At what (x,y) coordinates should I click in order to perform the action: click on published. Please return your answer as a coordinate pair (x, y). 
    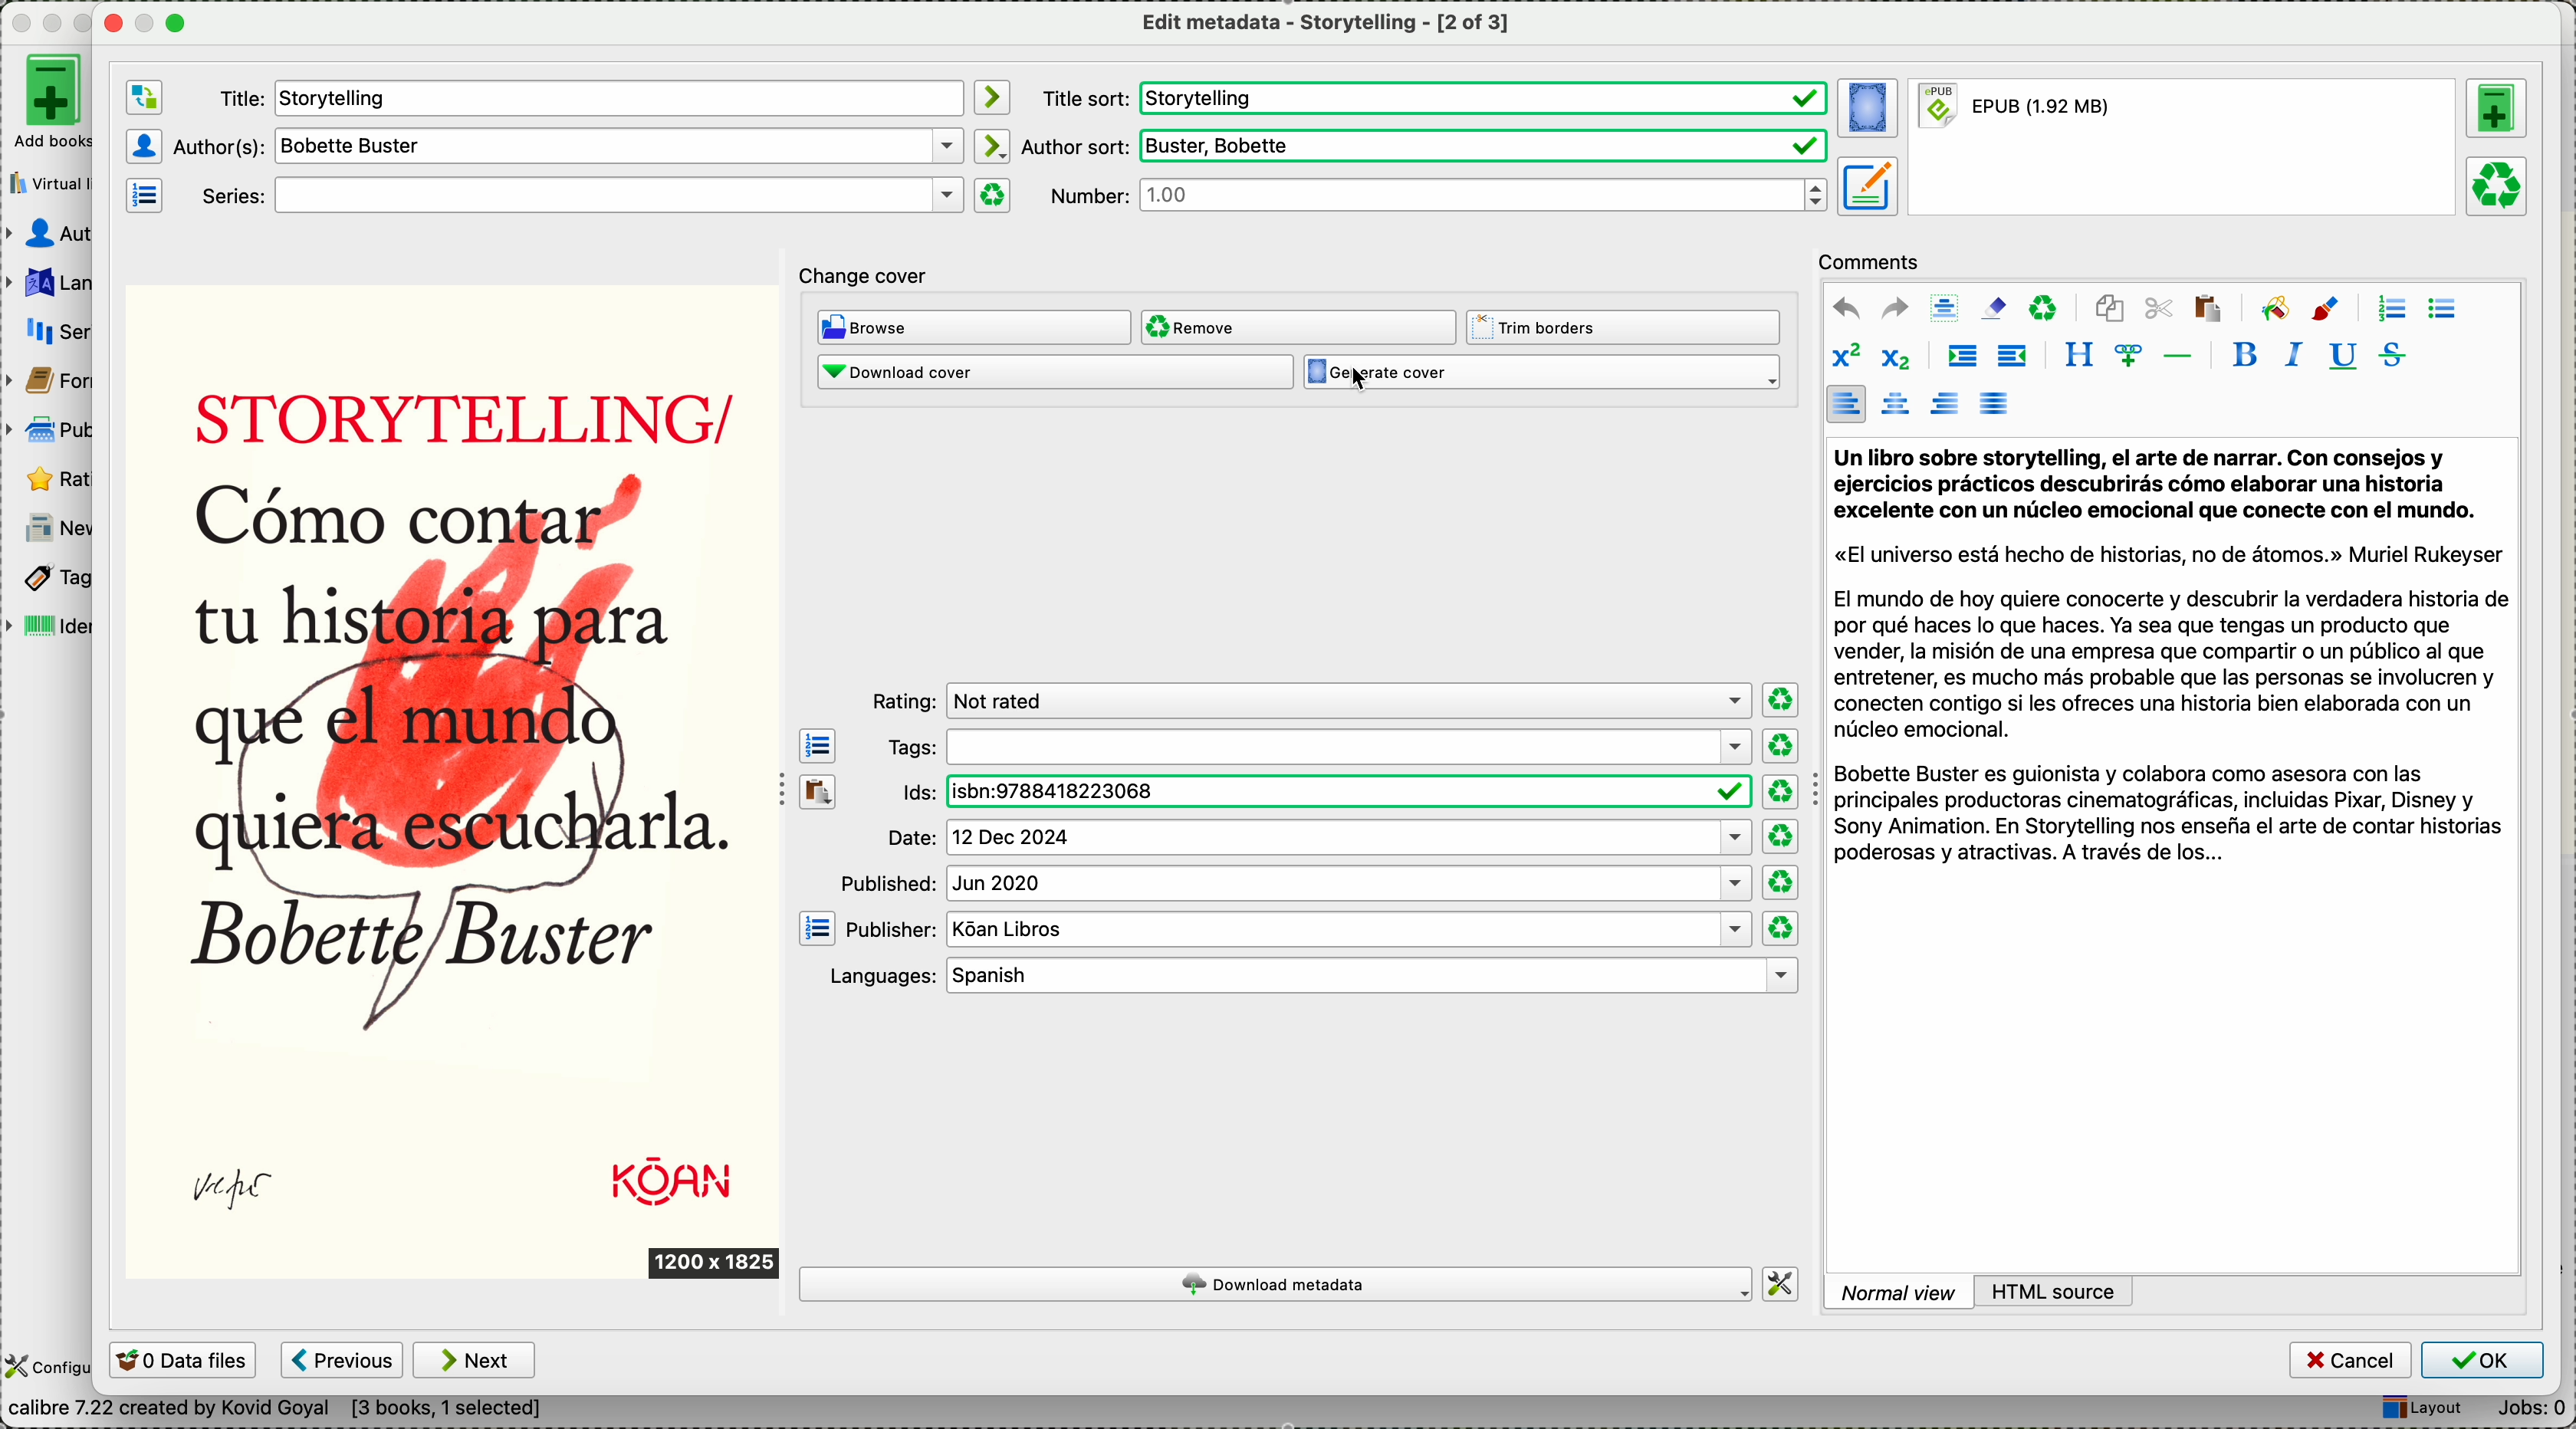
    Looking at the image, I should click on (1299, 885).